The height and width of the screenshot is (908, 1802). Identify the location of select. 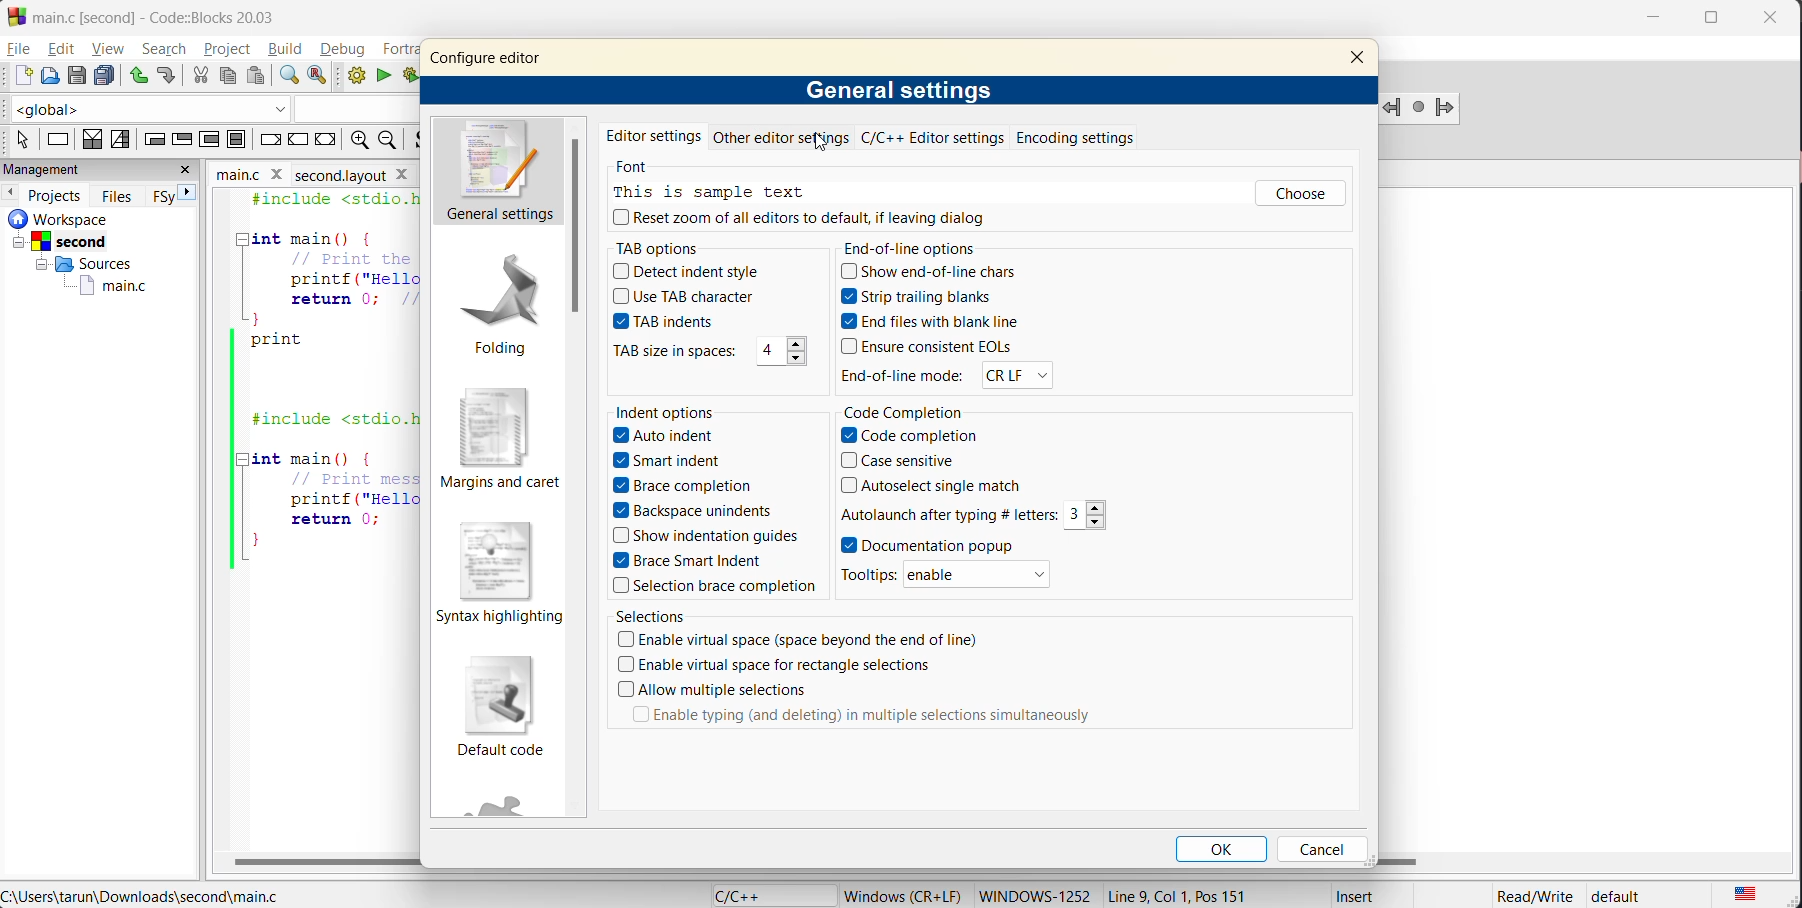
(18, 141).